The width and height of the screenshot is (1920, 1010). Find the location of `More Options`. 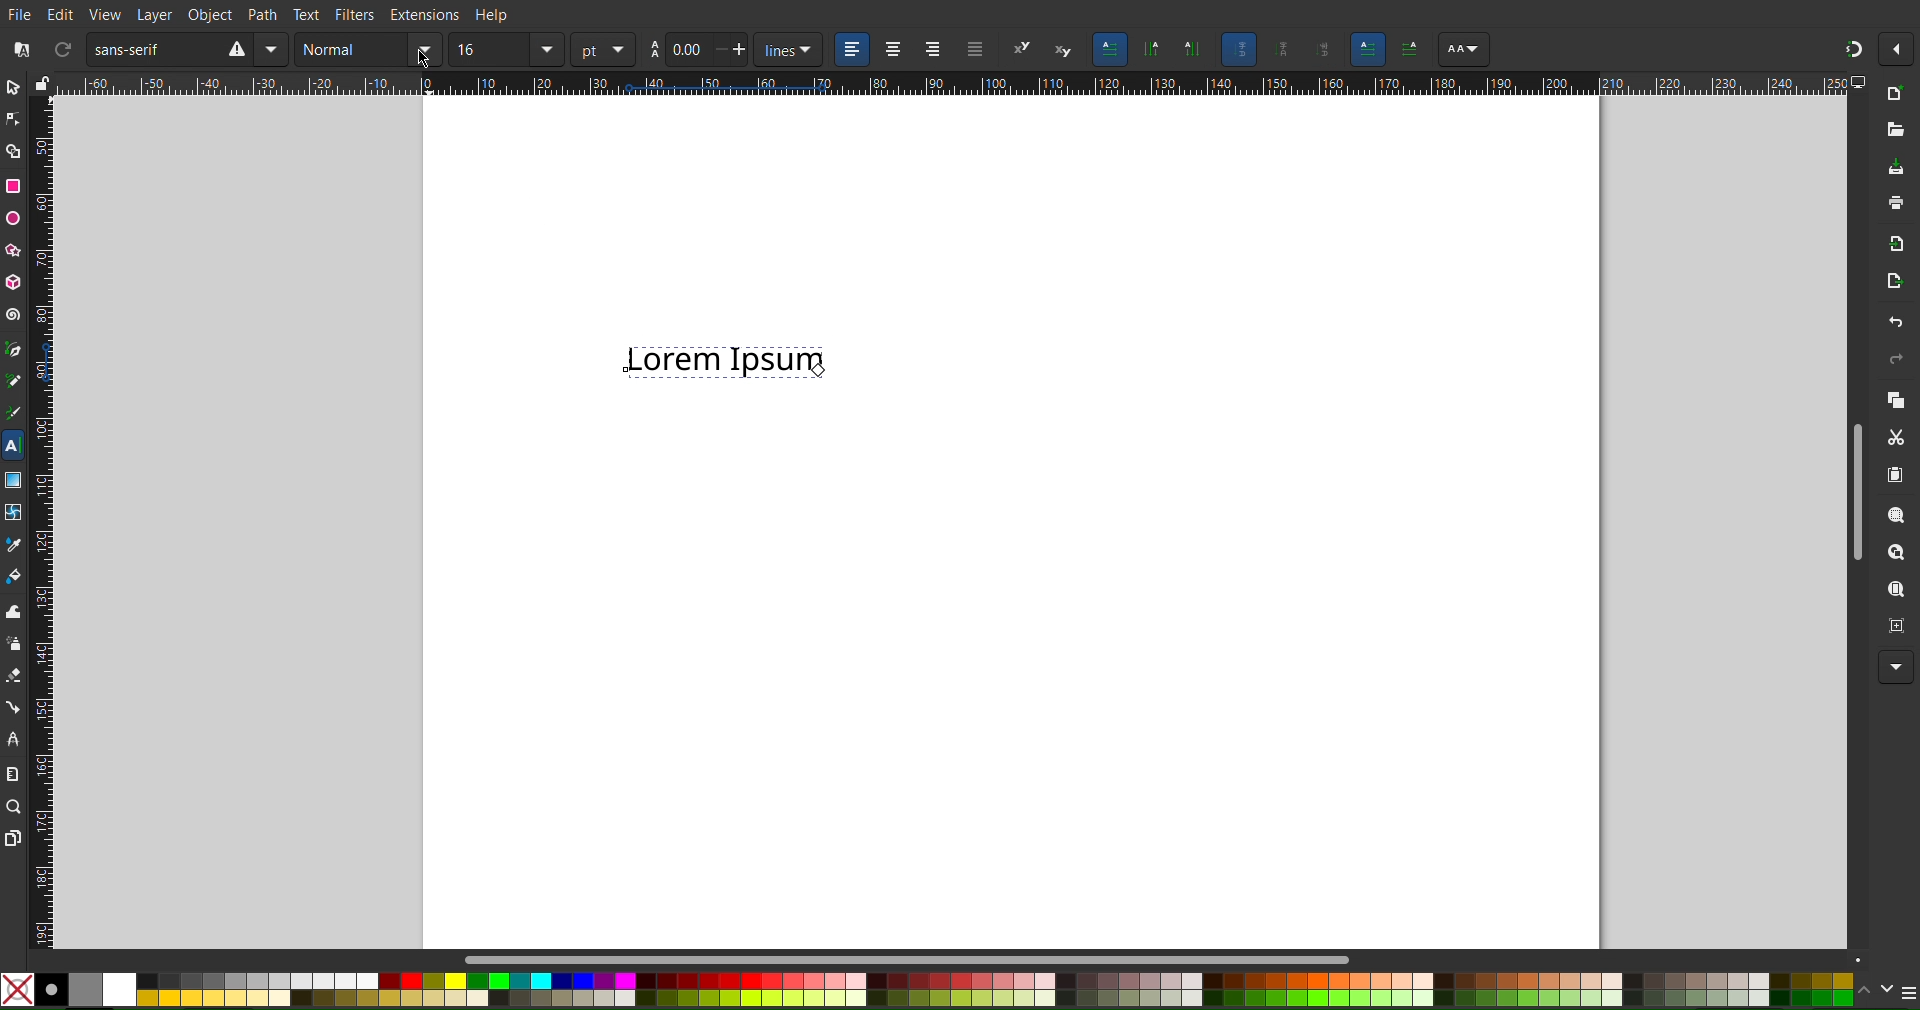

More Options is located at coordinates (1894, 668).